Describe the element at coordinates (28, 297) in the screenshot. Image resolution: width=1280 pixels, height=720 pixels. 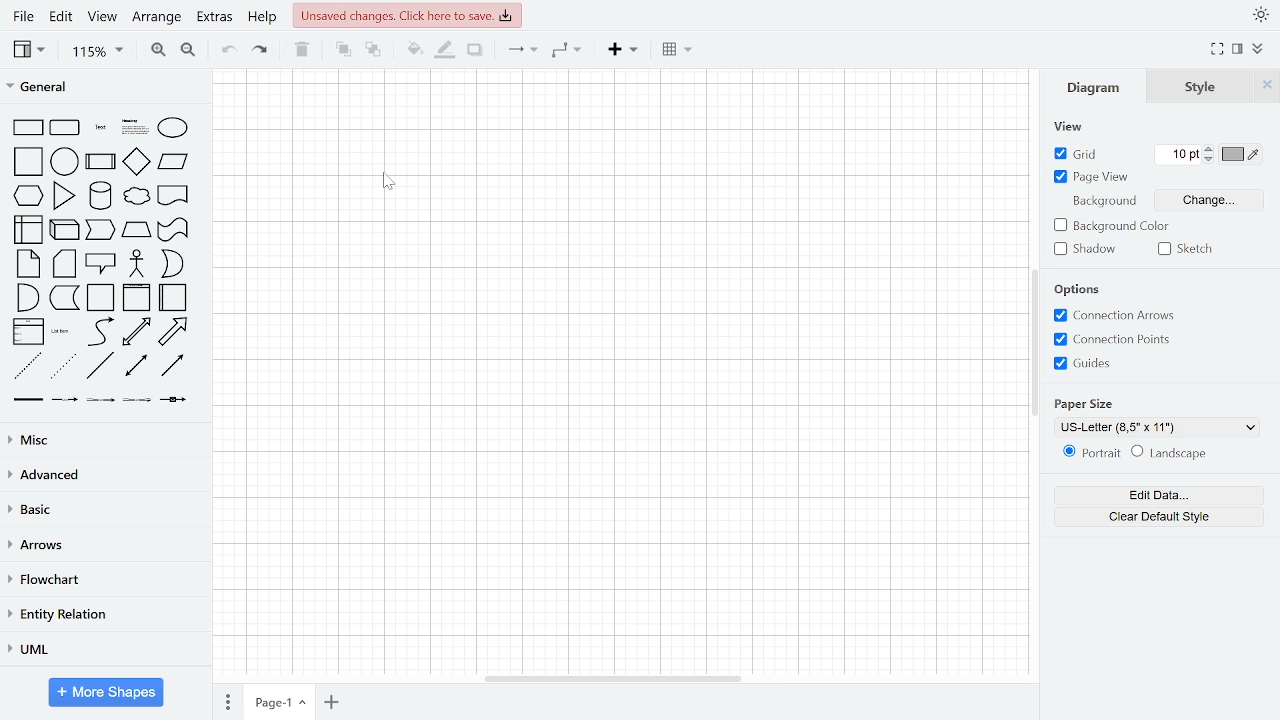
I see `and` at that location.